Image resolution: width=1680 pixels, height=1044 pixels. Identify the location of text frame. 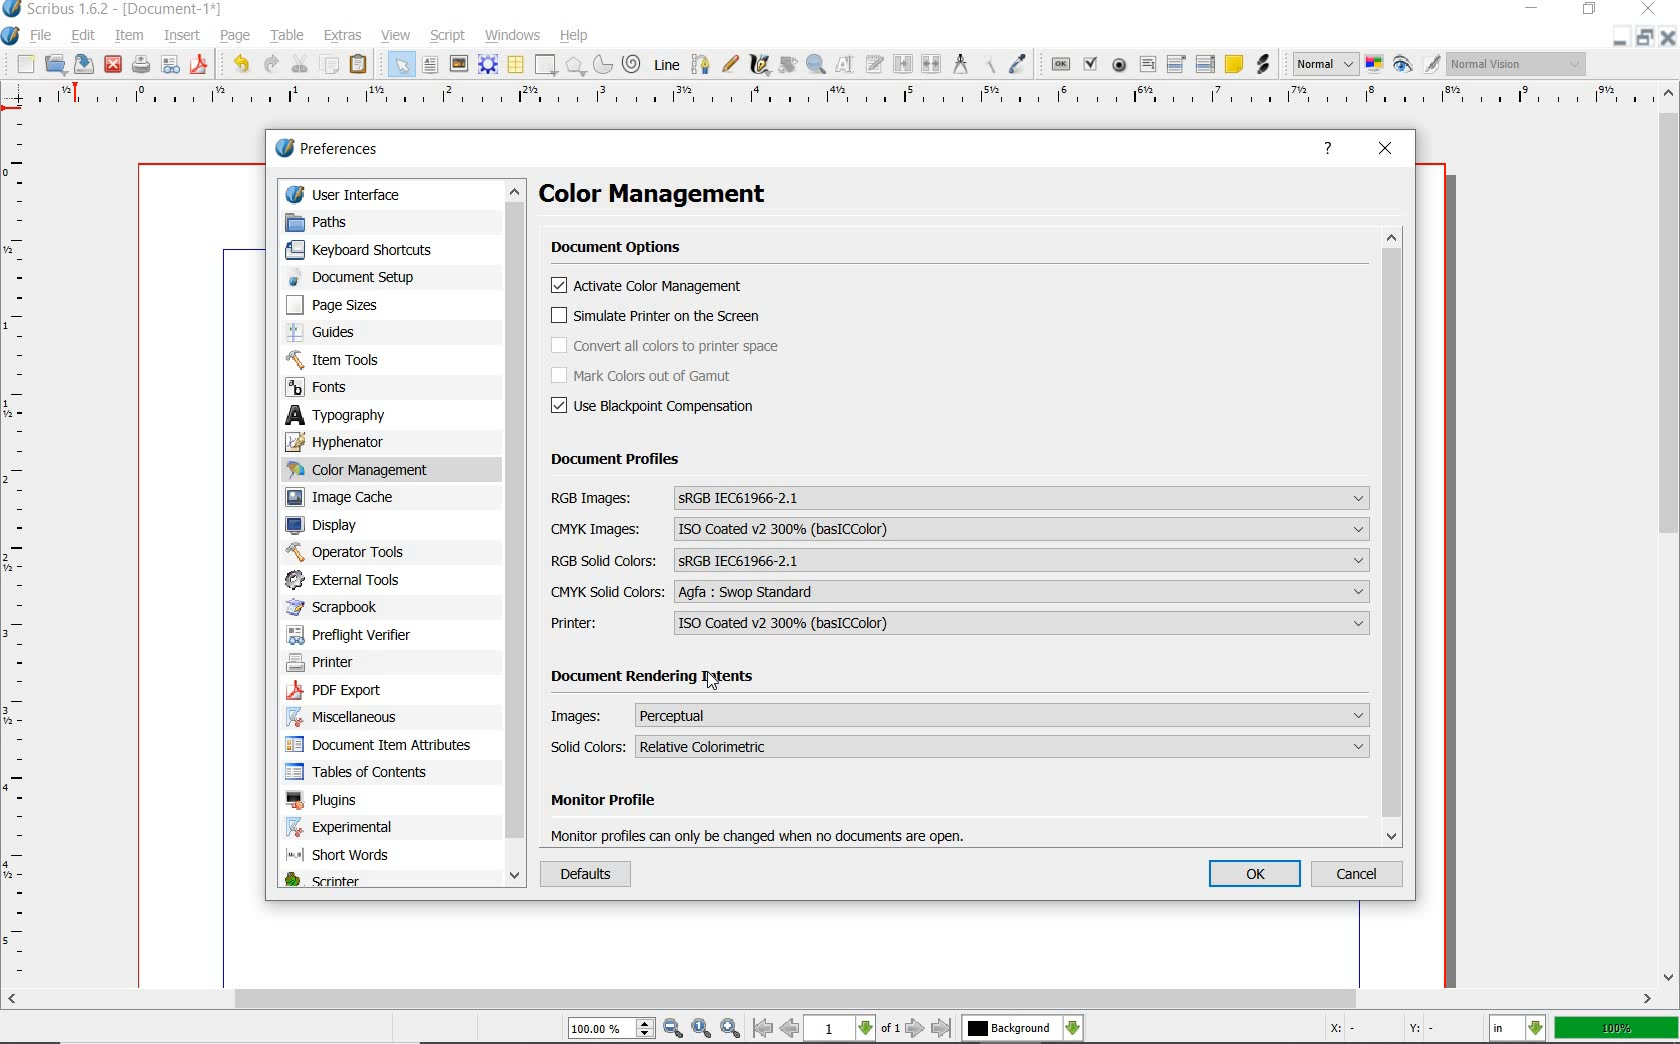
(430, 65).